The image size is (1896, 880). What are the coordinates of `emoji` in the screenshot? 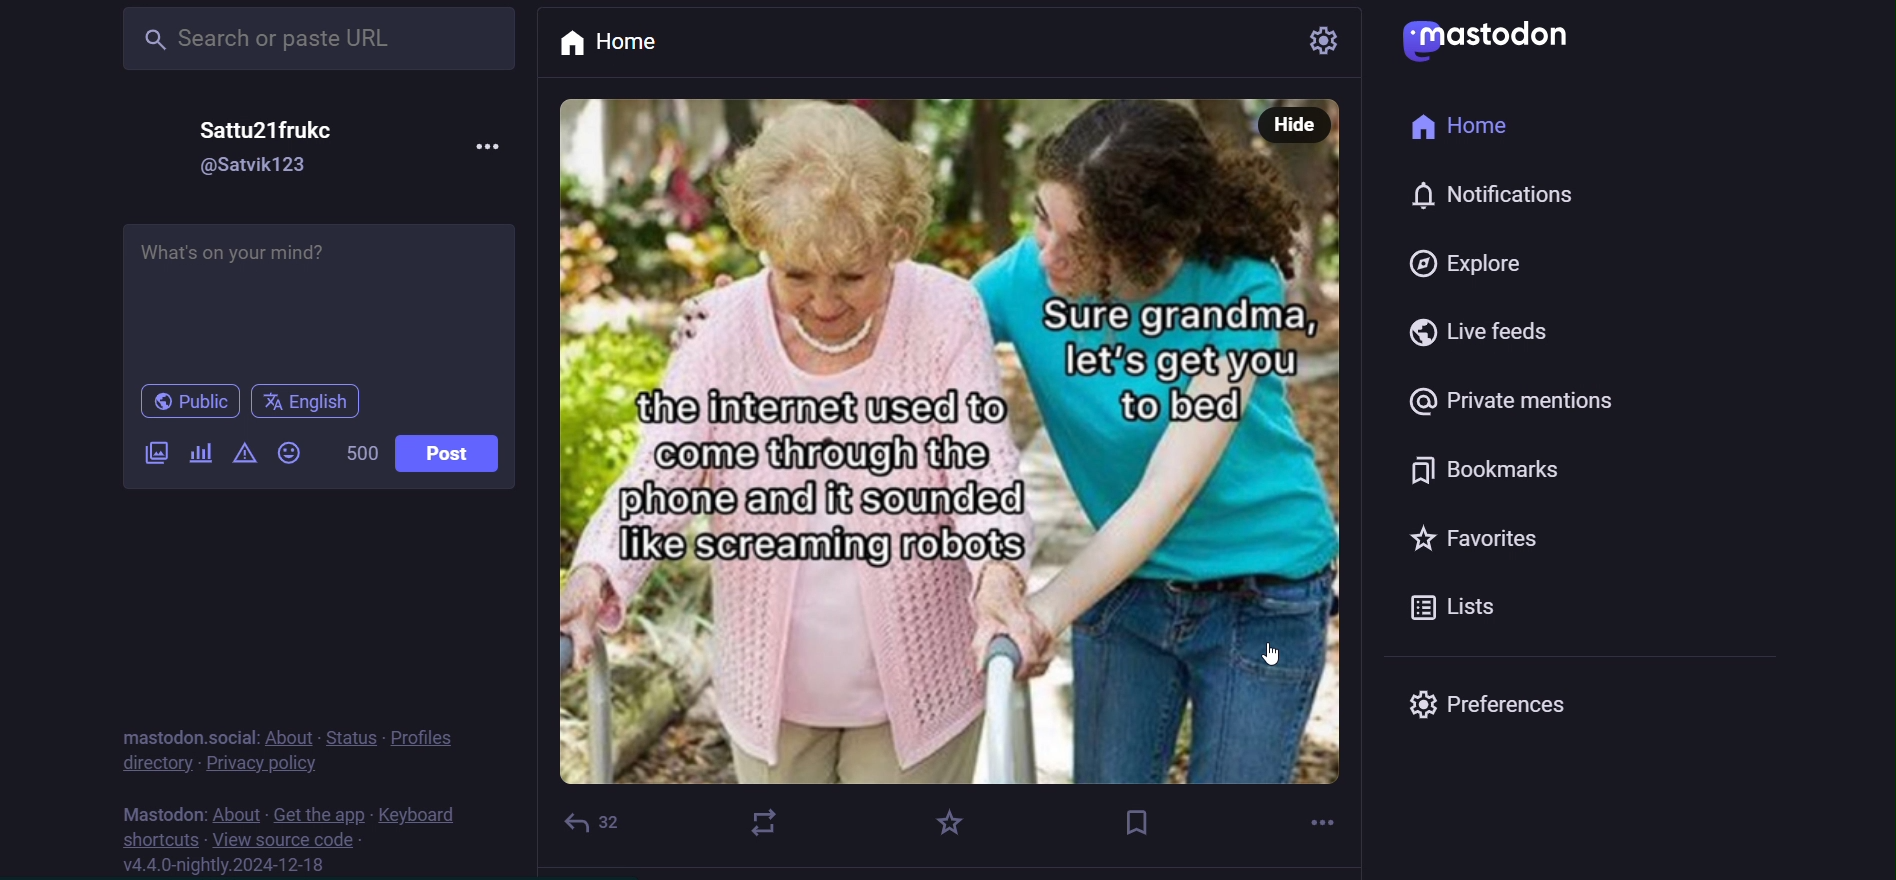 It's located at (288, 450).